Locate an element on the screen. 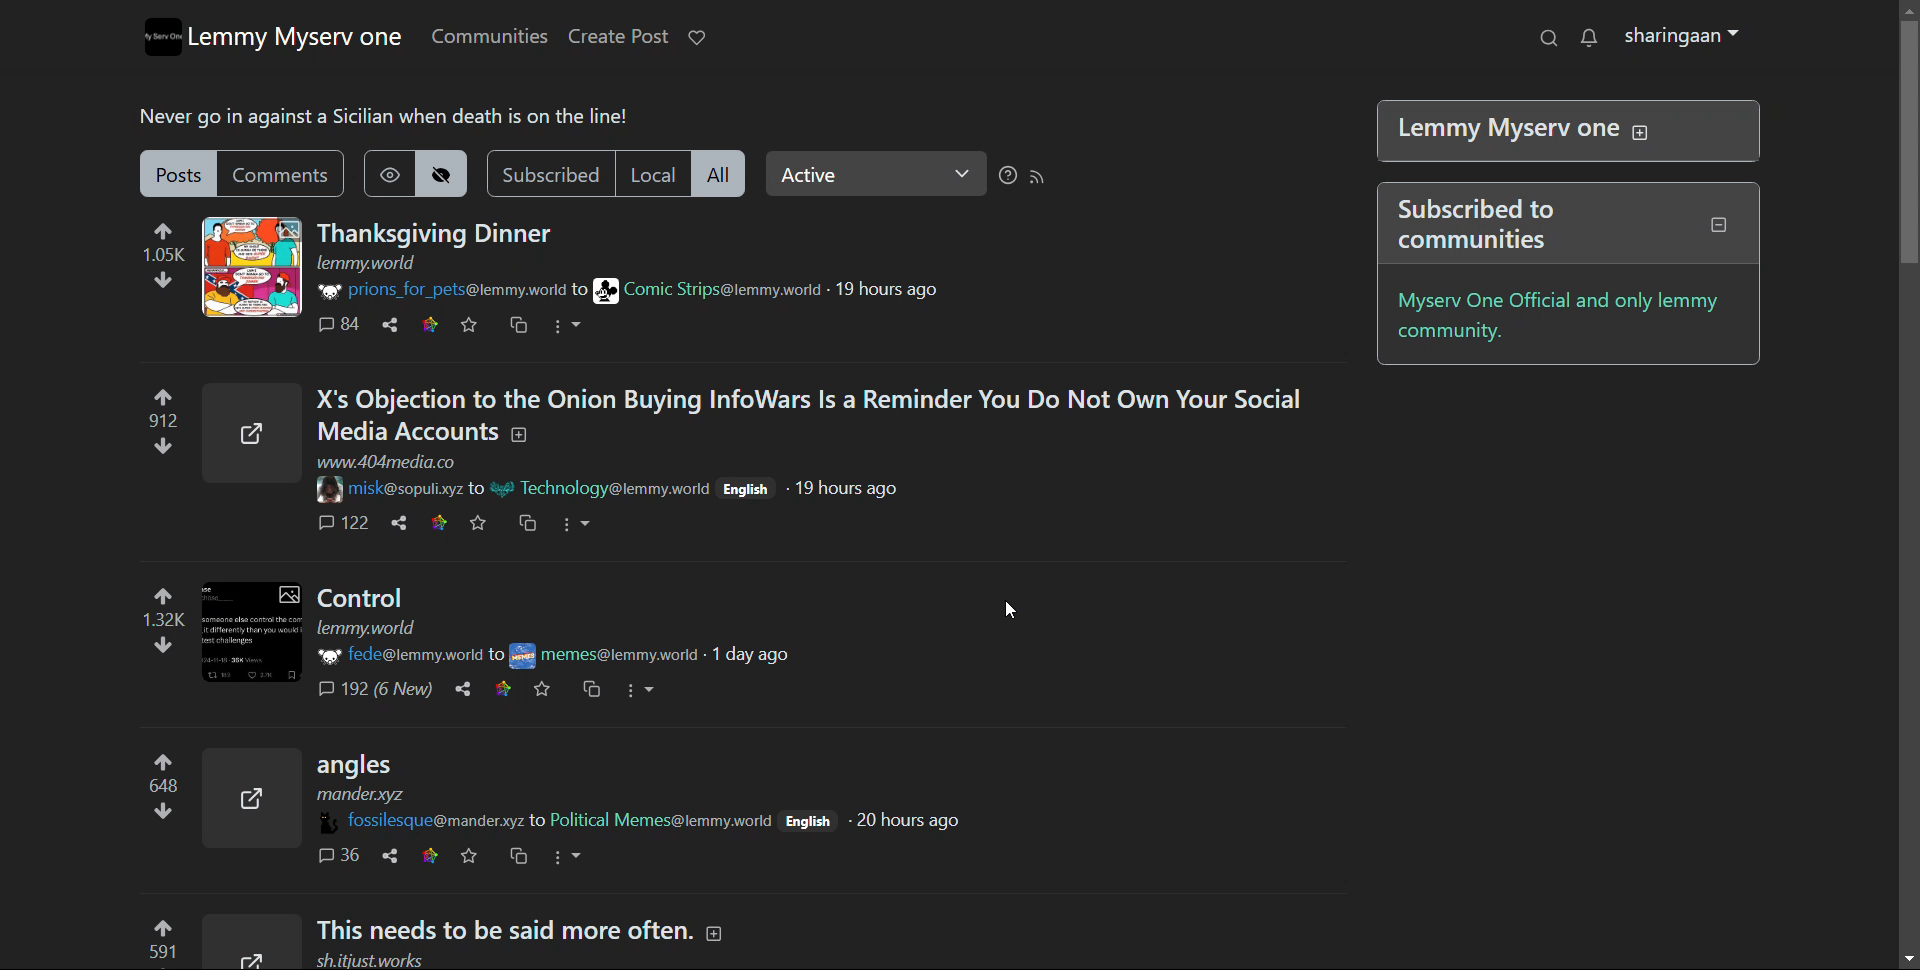 This screenshot has height=970, width=1920. English is located at coordinates (807, 817).